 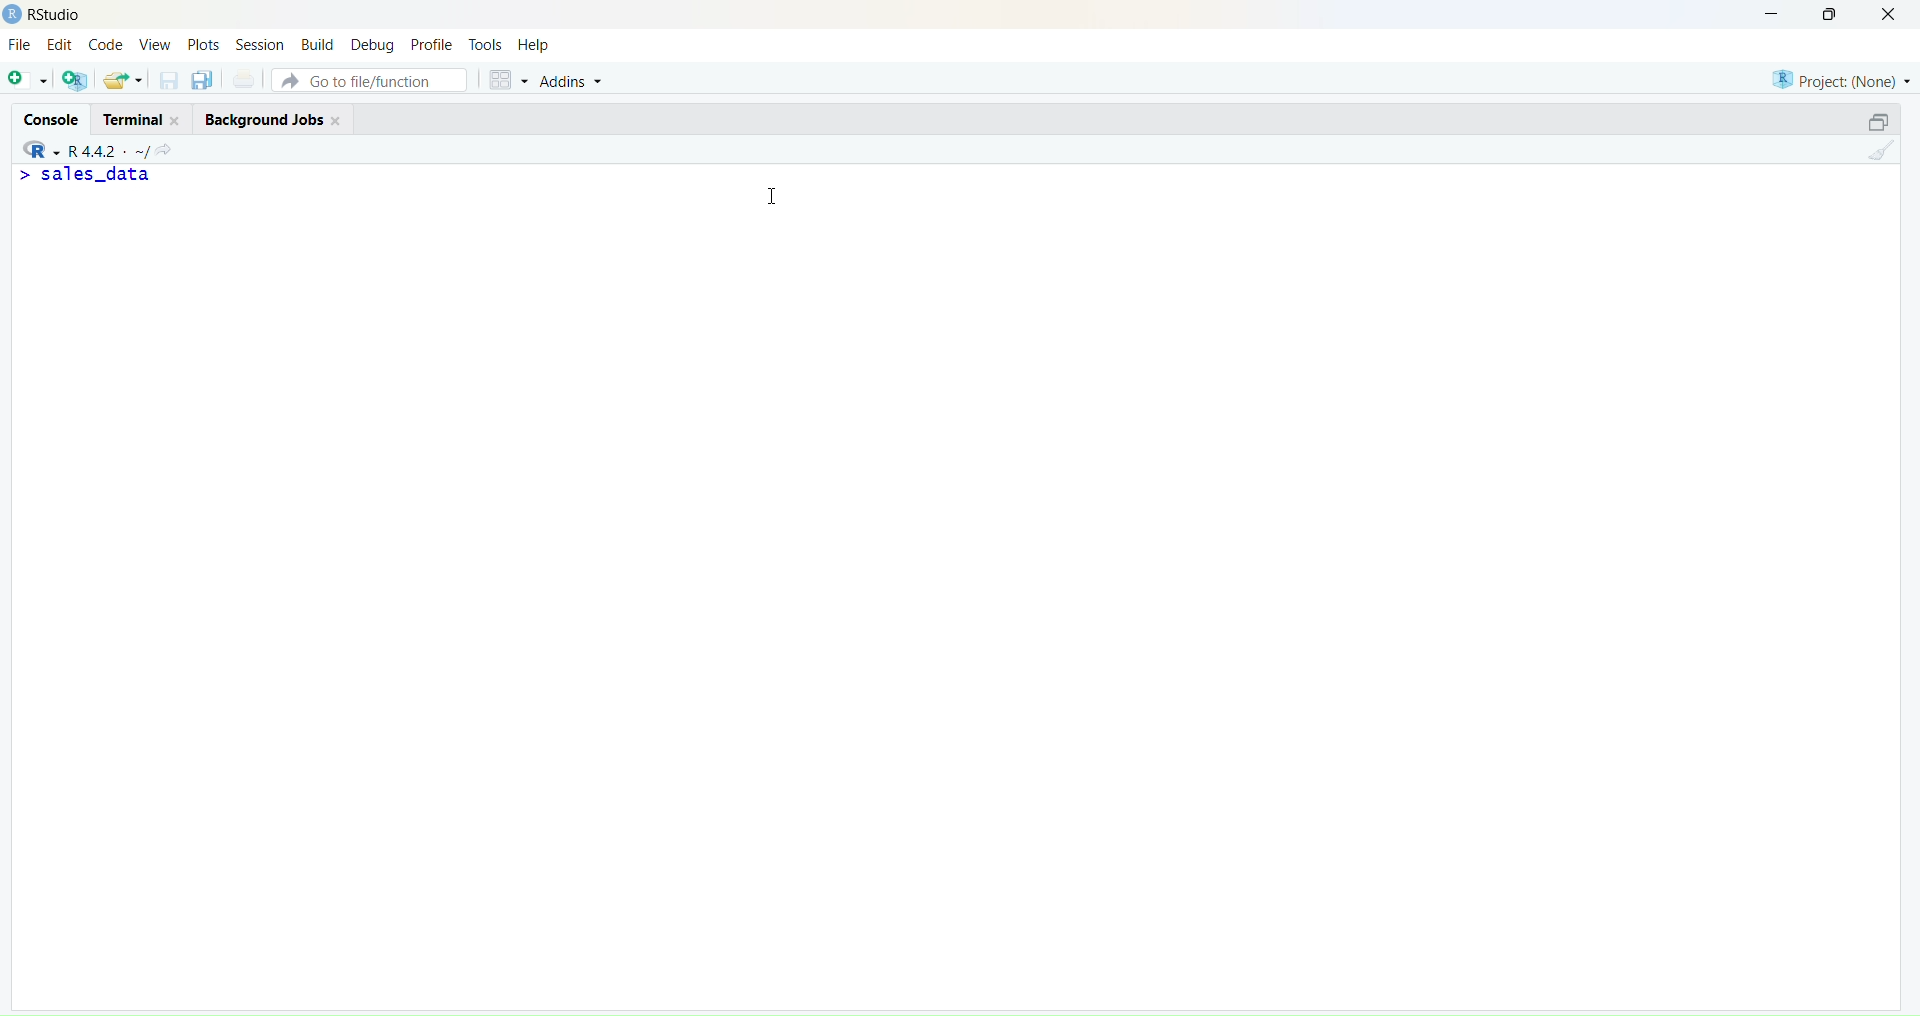 I want to click on maximise, so click(x=1868, y=120).